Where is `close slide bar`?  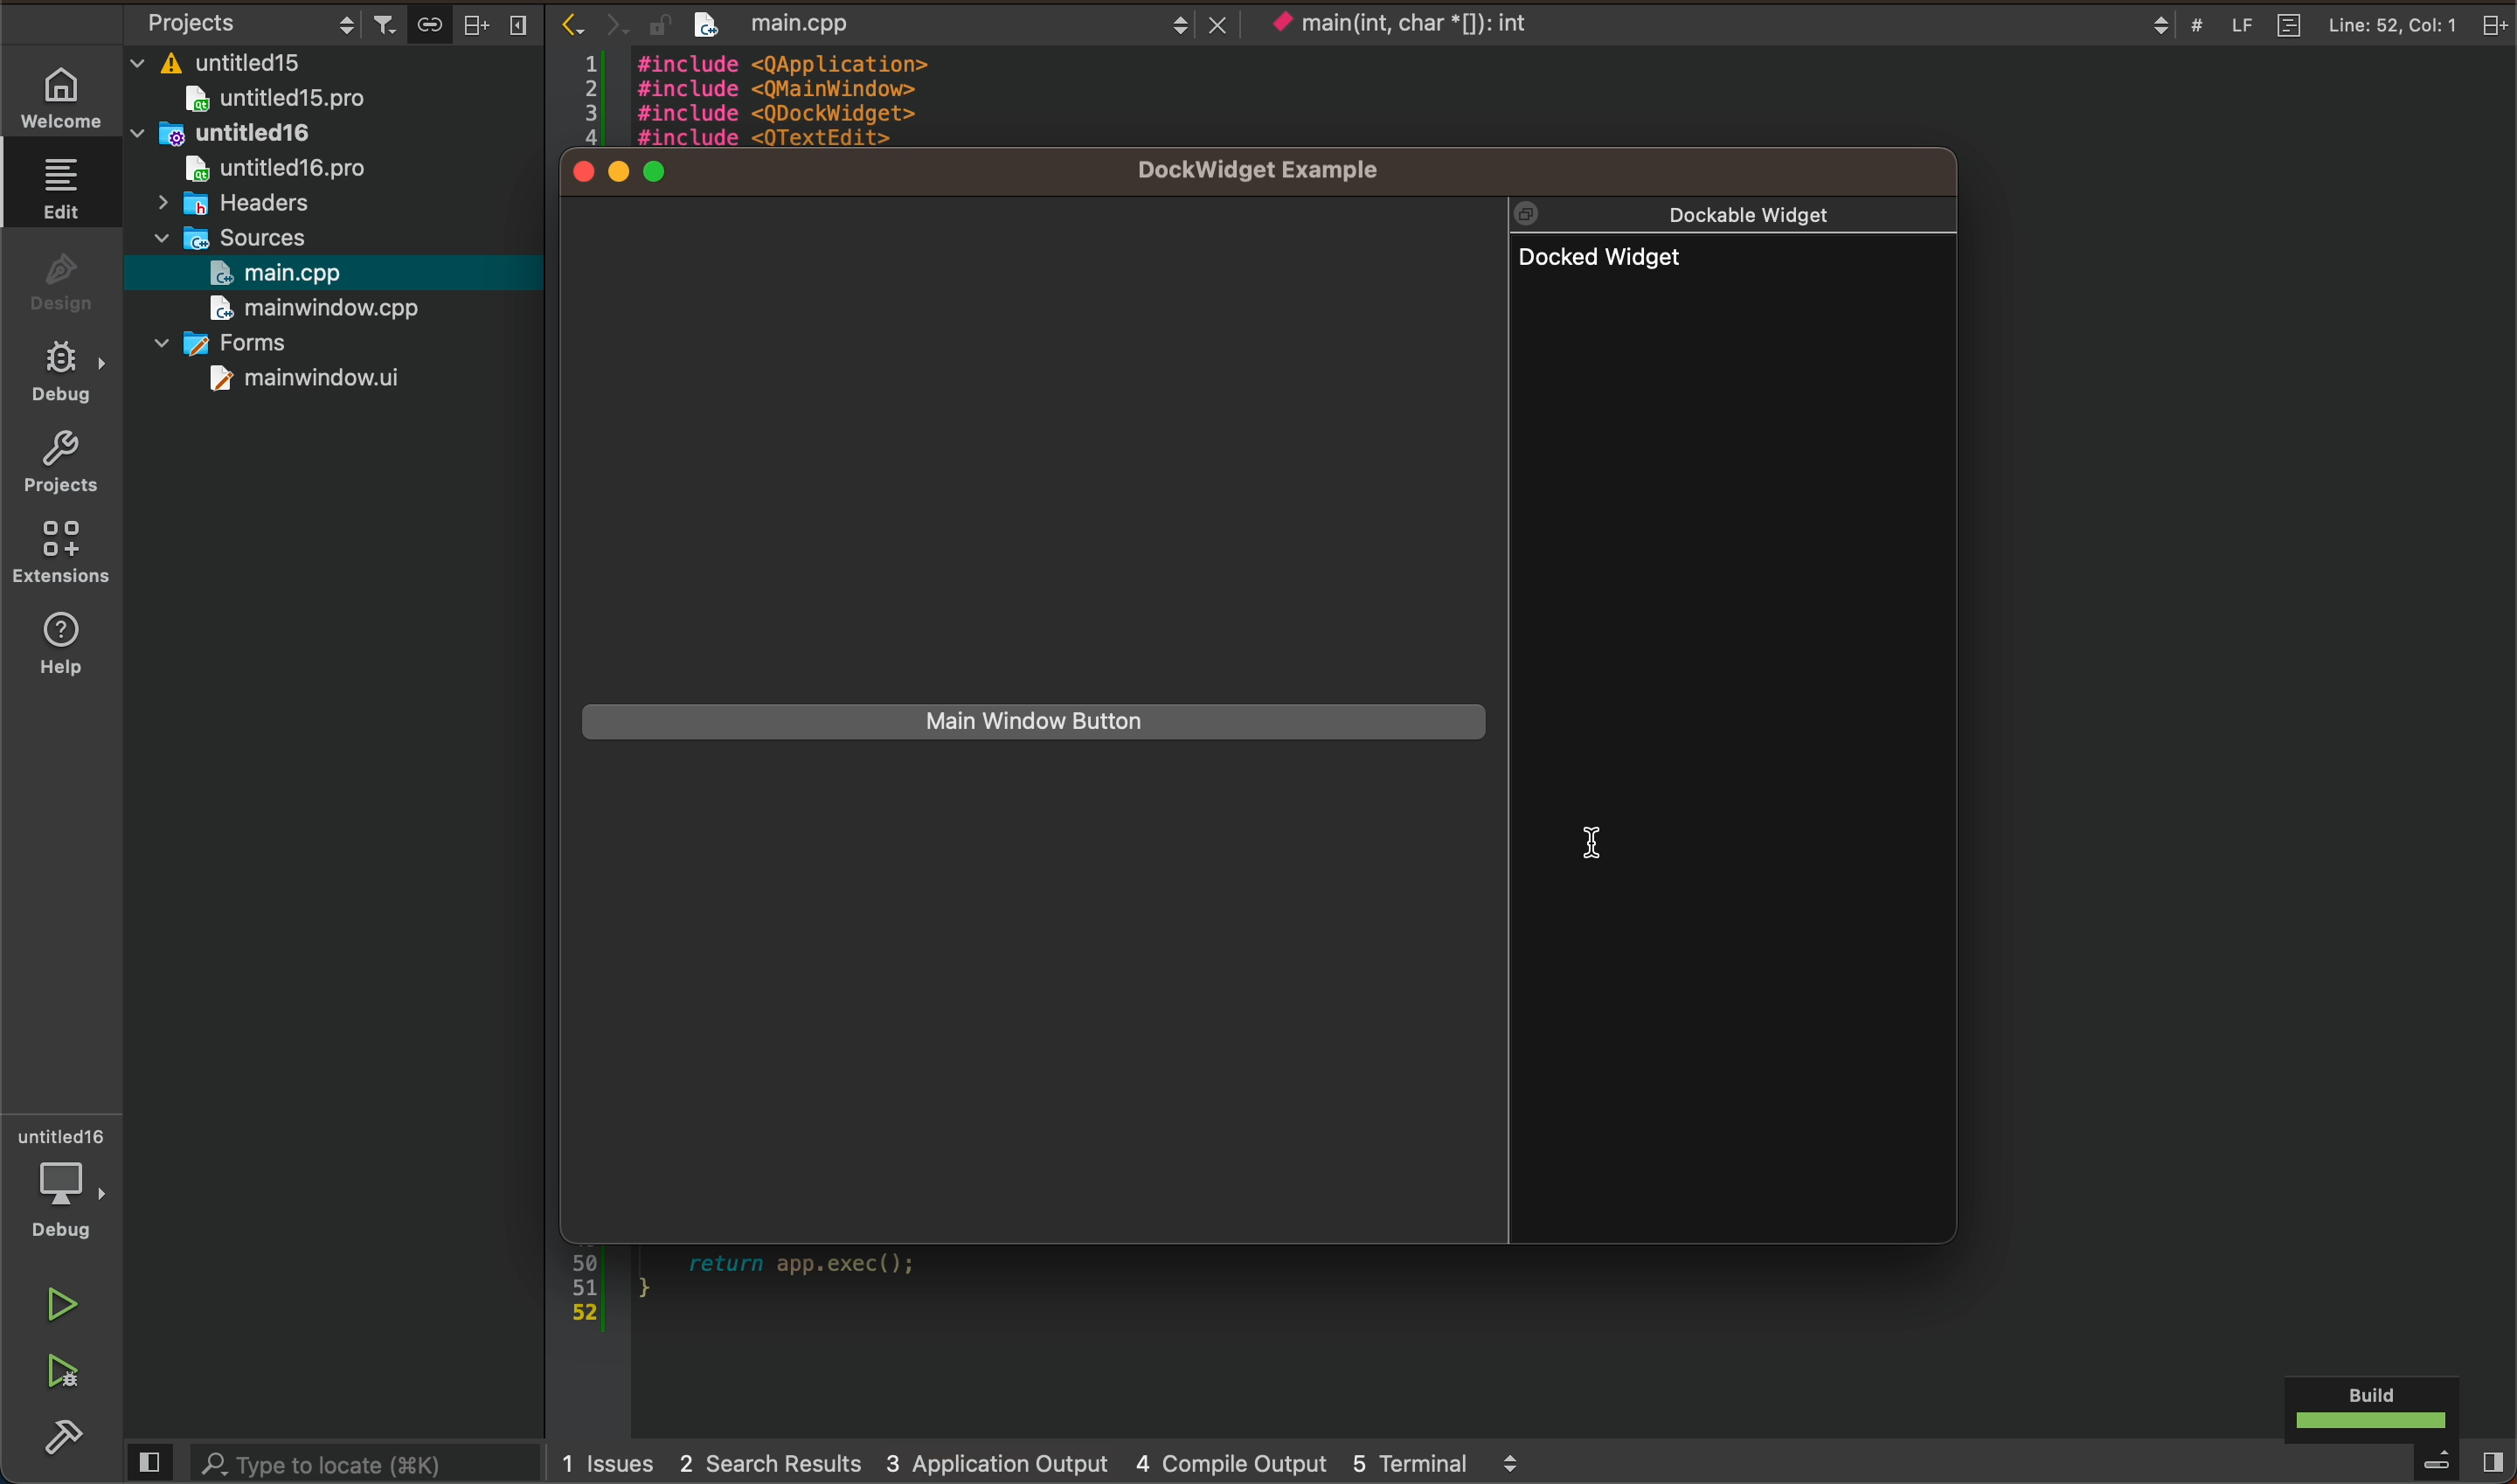 close slide bar is located at coordinates (148, 1463).